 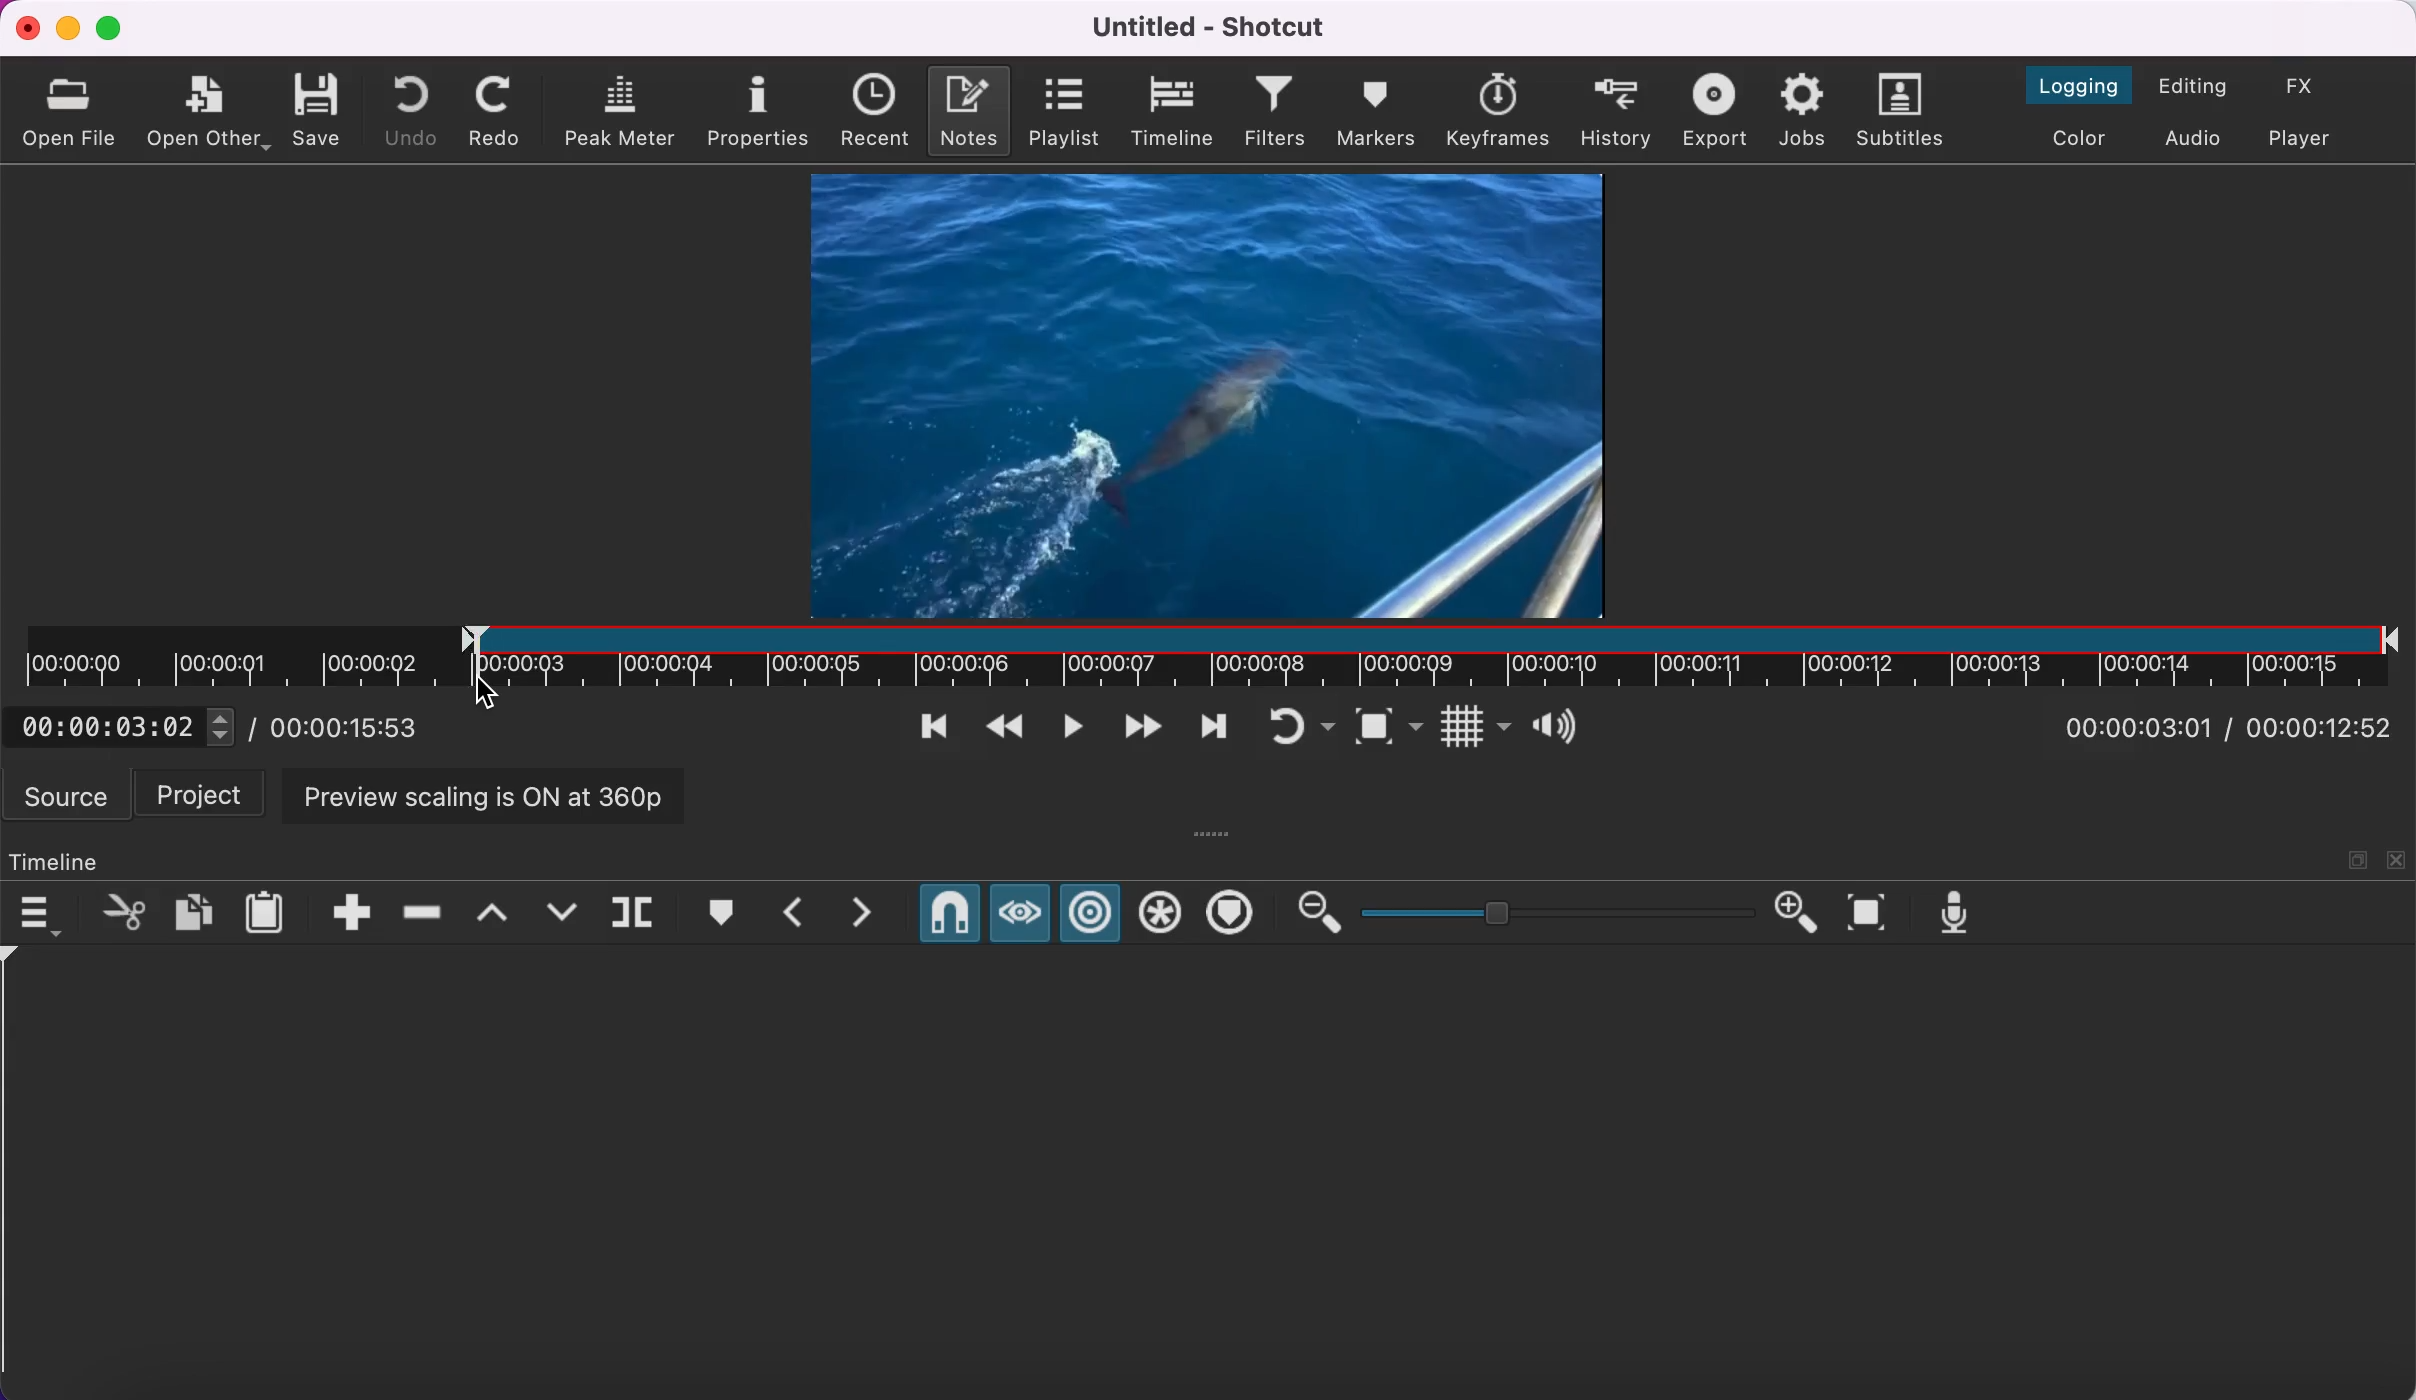 I want to click on zoom graduation, so click(x=1555, y=912).